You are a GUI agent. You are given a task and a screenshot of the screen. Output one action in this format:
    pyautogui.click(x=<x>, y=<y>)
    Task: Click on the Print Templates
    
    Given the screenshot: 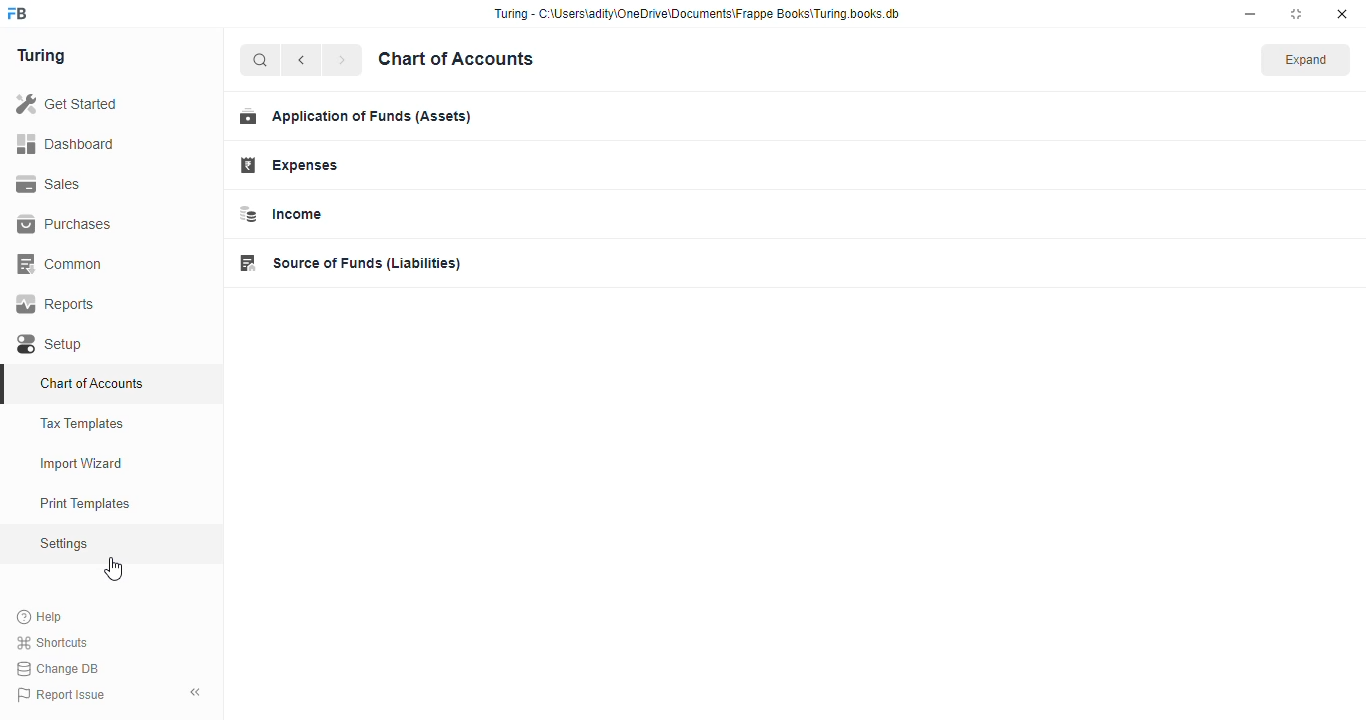 What is the action you would take?
    pyautogui.click(x=93, y=504)
    